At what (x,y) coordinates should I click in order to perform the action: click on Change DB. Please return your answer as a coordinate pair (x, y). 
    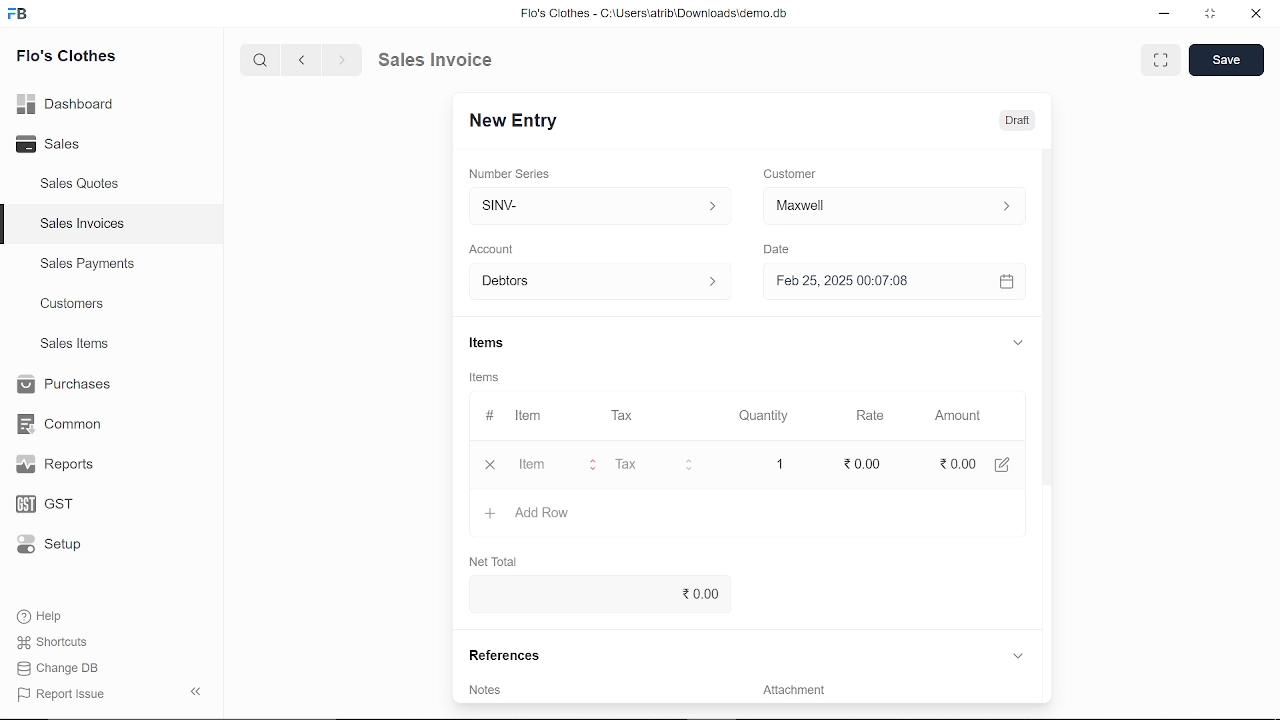
    Looking at the image, I should click on (60, 667).